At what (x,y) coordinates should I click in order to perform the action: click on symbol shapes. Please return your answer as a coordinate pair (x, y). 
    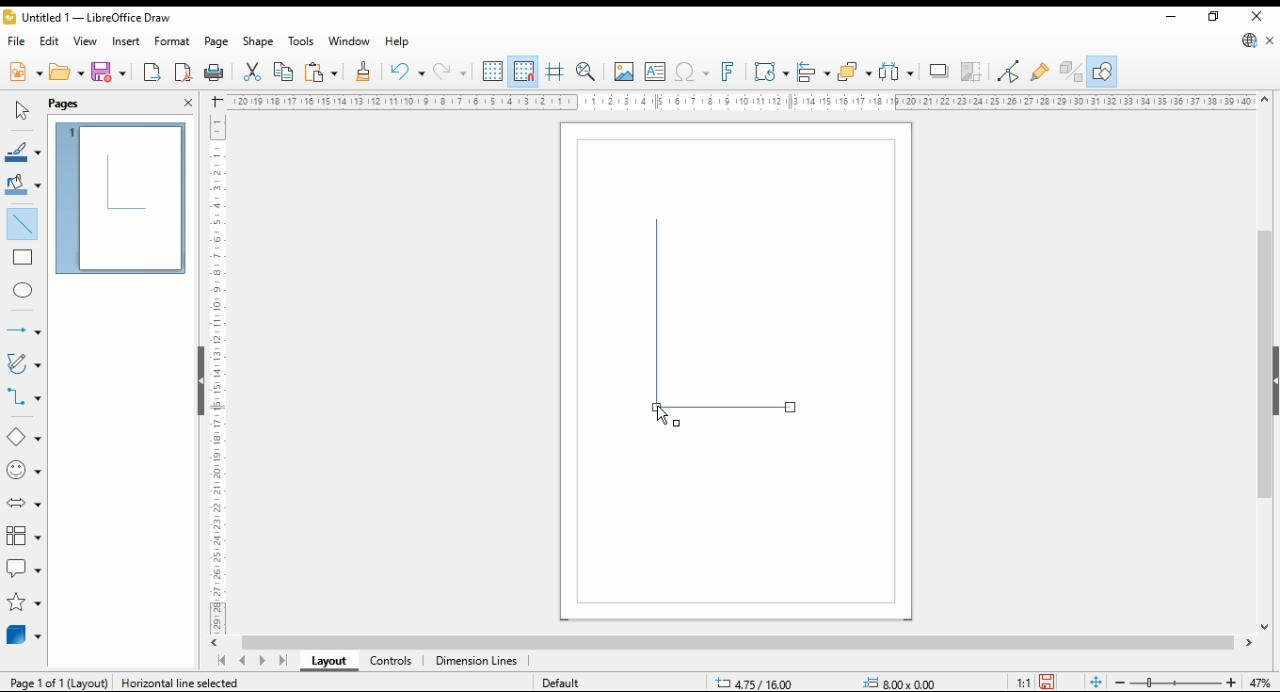
    Looking at the image, I should click on (23, 471).